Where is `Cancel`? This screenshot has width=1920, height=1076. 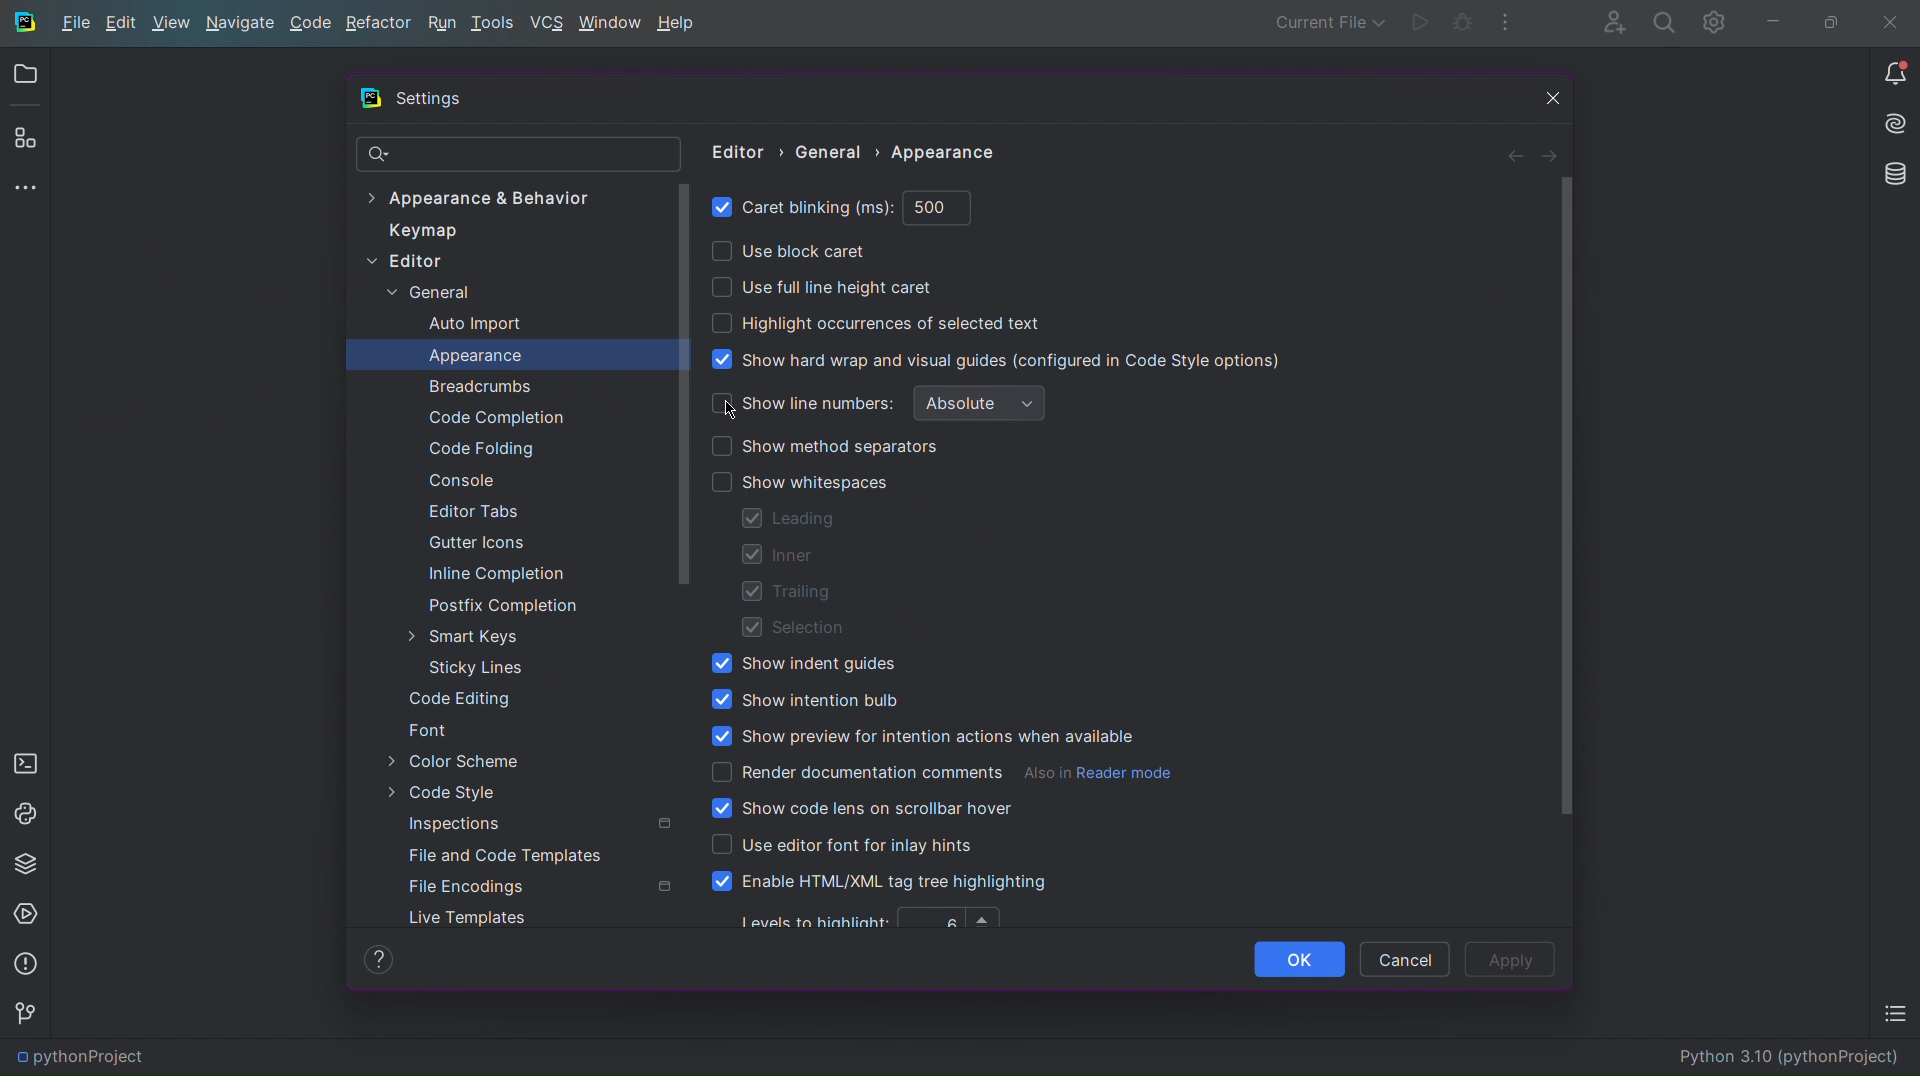
Cancel is located at coordinates (1405, 957).